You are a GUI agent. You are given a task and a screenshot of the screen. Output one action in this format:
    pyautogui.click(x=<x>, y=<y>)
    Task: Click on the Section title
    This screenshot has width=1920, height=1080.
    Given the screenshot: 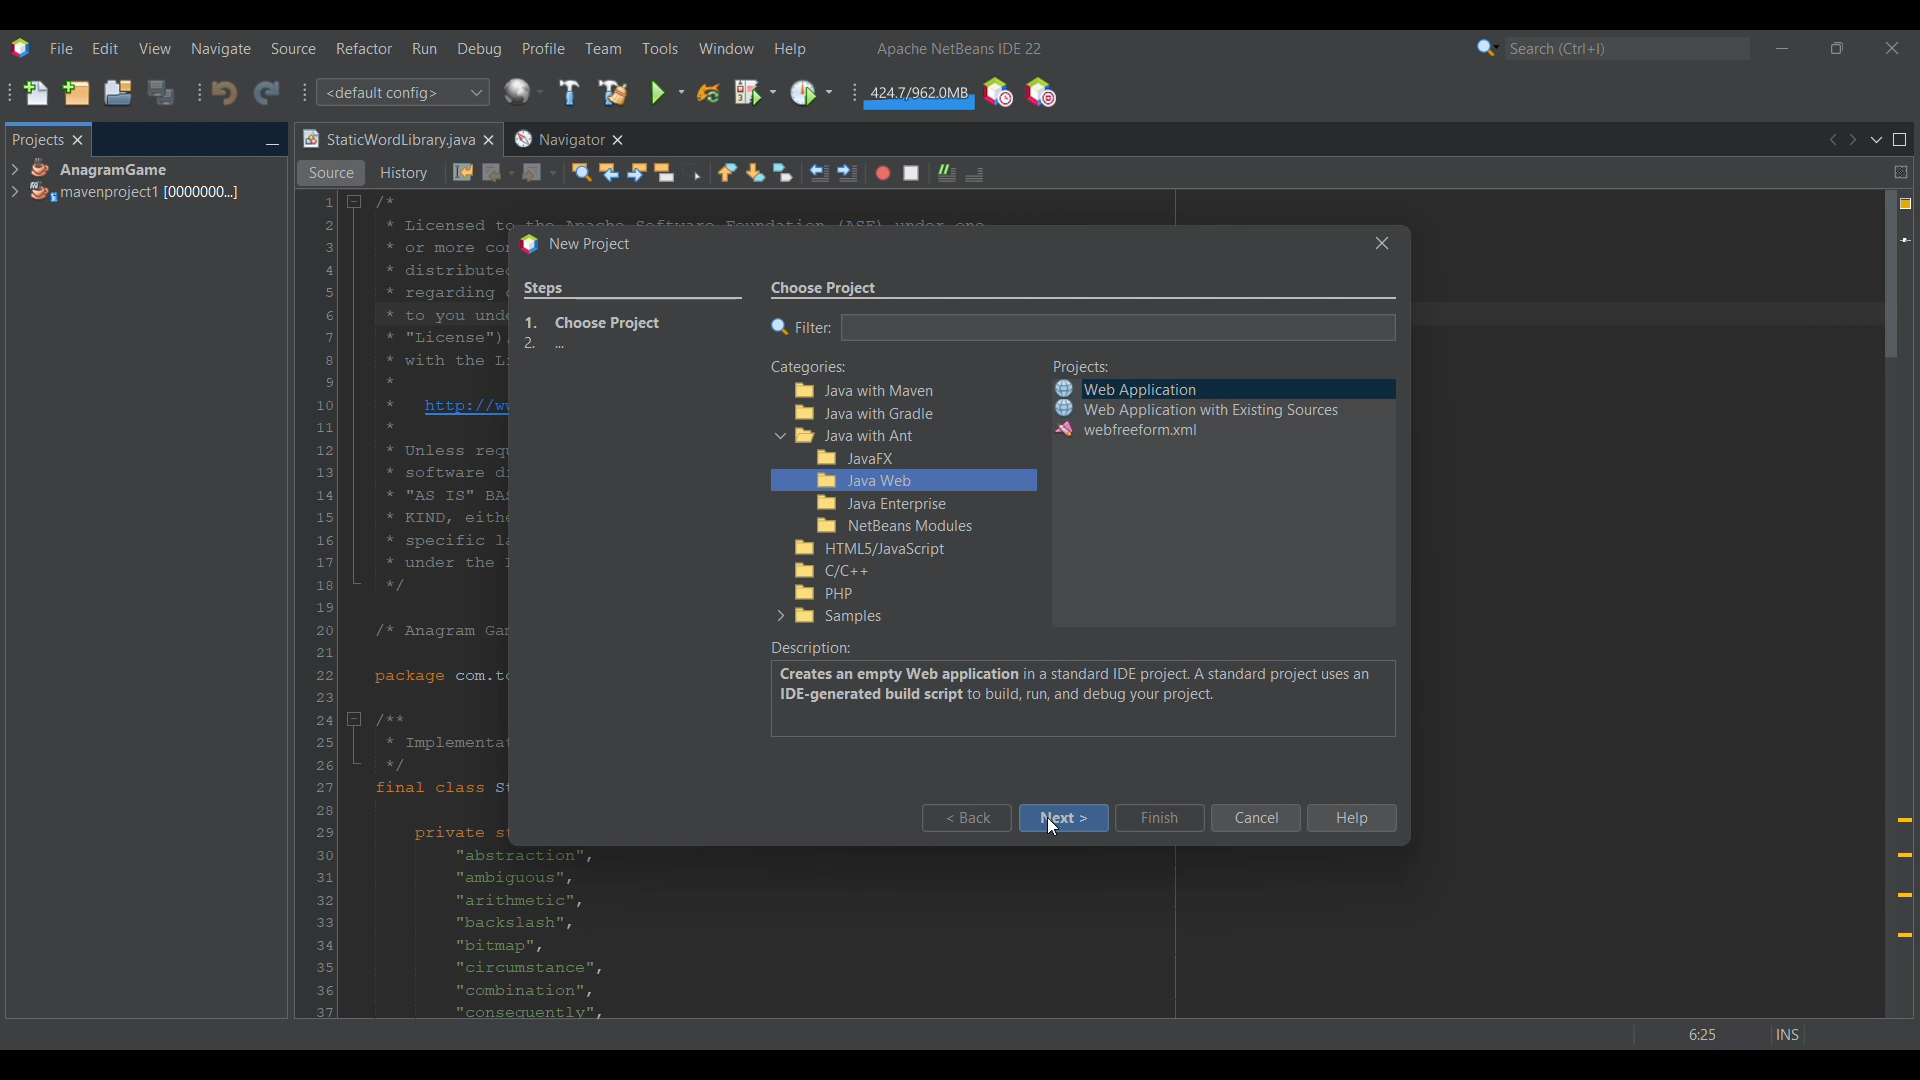 What is the action you would take?
    pyautogui.click(x=808, y=368)
    